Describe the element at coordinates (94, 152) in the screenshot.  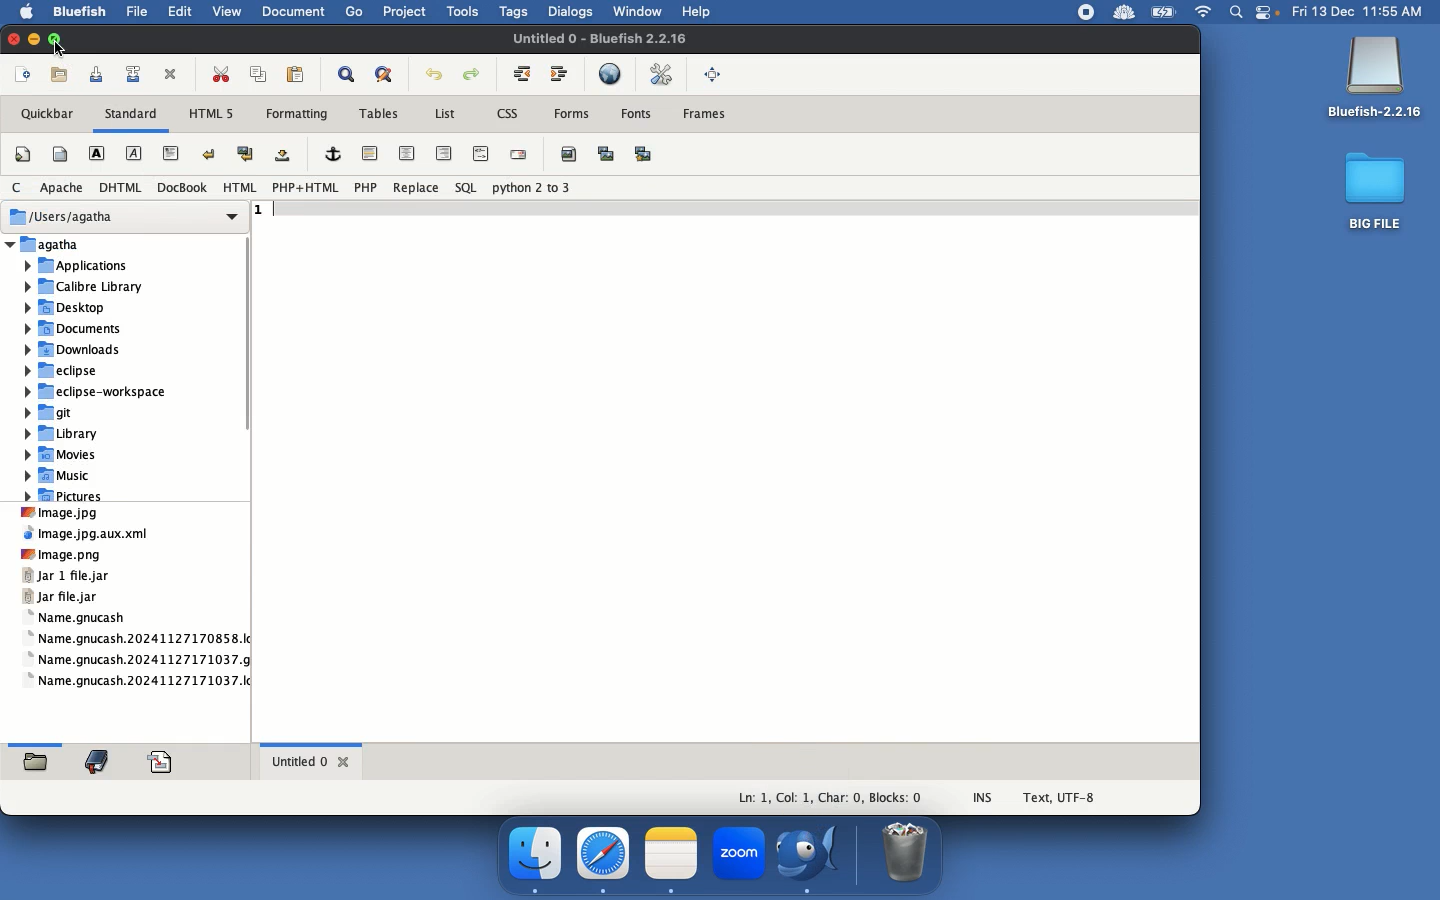
I see `Strong` at that location.